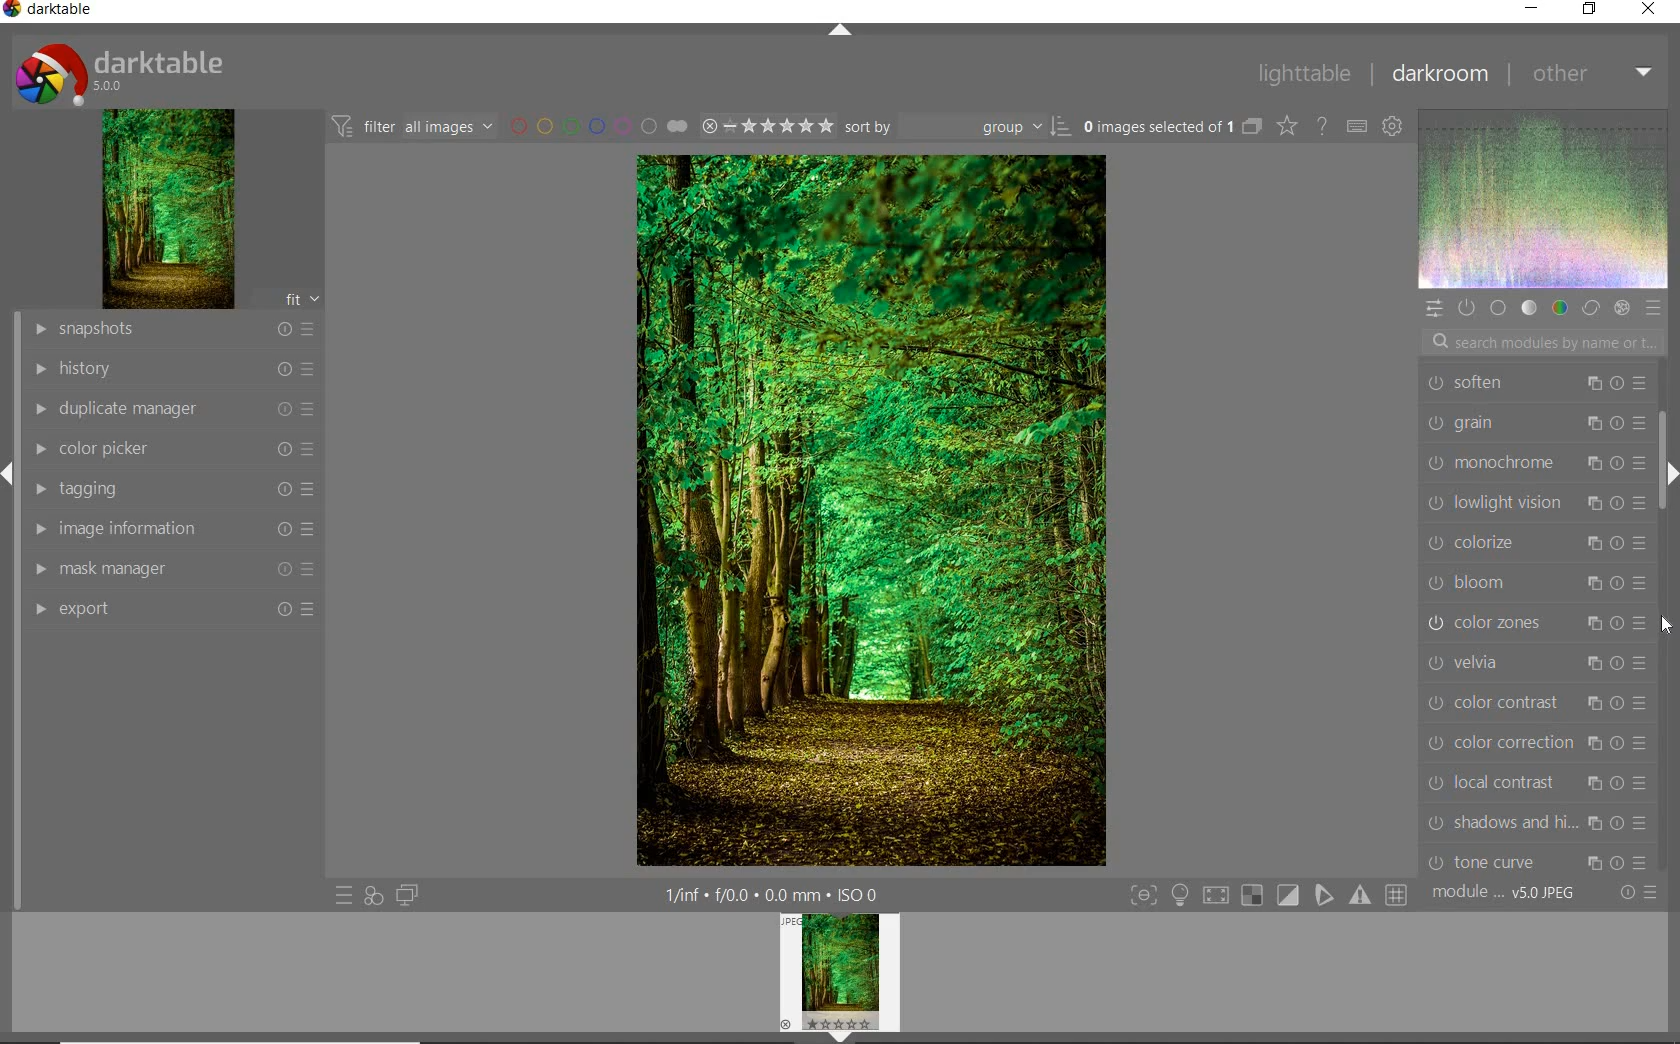 The image size is (1680, 1044). Describe the element at coordinates (1533, 8) in the screenshot. I see `MINIMIZE` at that location.